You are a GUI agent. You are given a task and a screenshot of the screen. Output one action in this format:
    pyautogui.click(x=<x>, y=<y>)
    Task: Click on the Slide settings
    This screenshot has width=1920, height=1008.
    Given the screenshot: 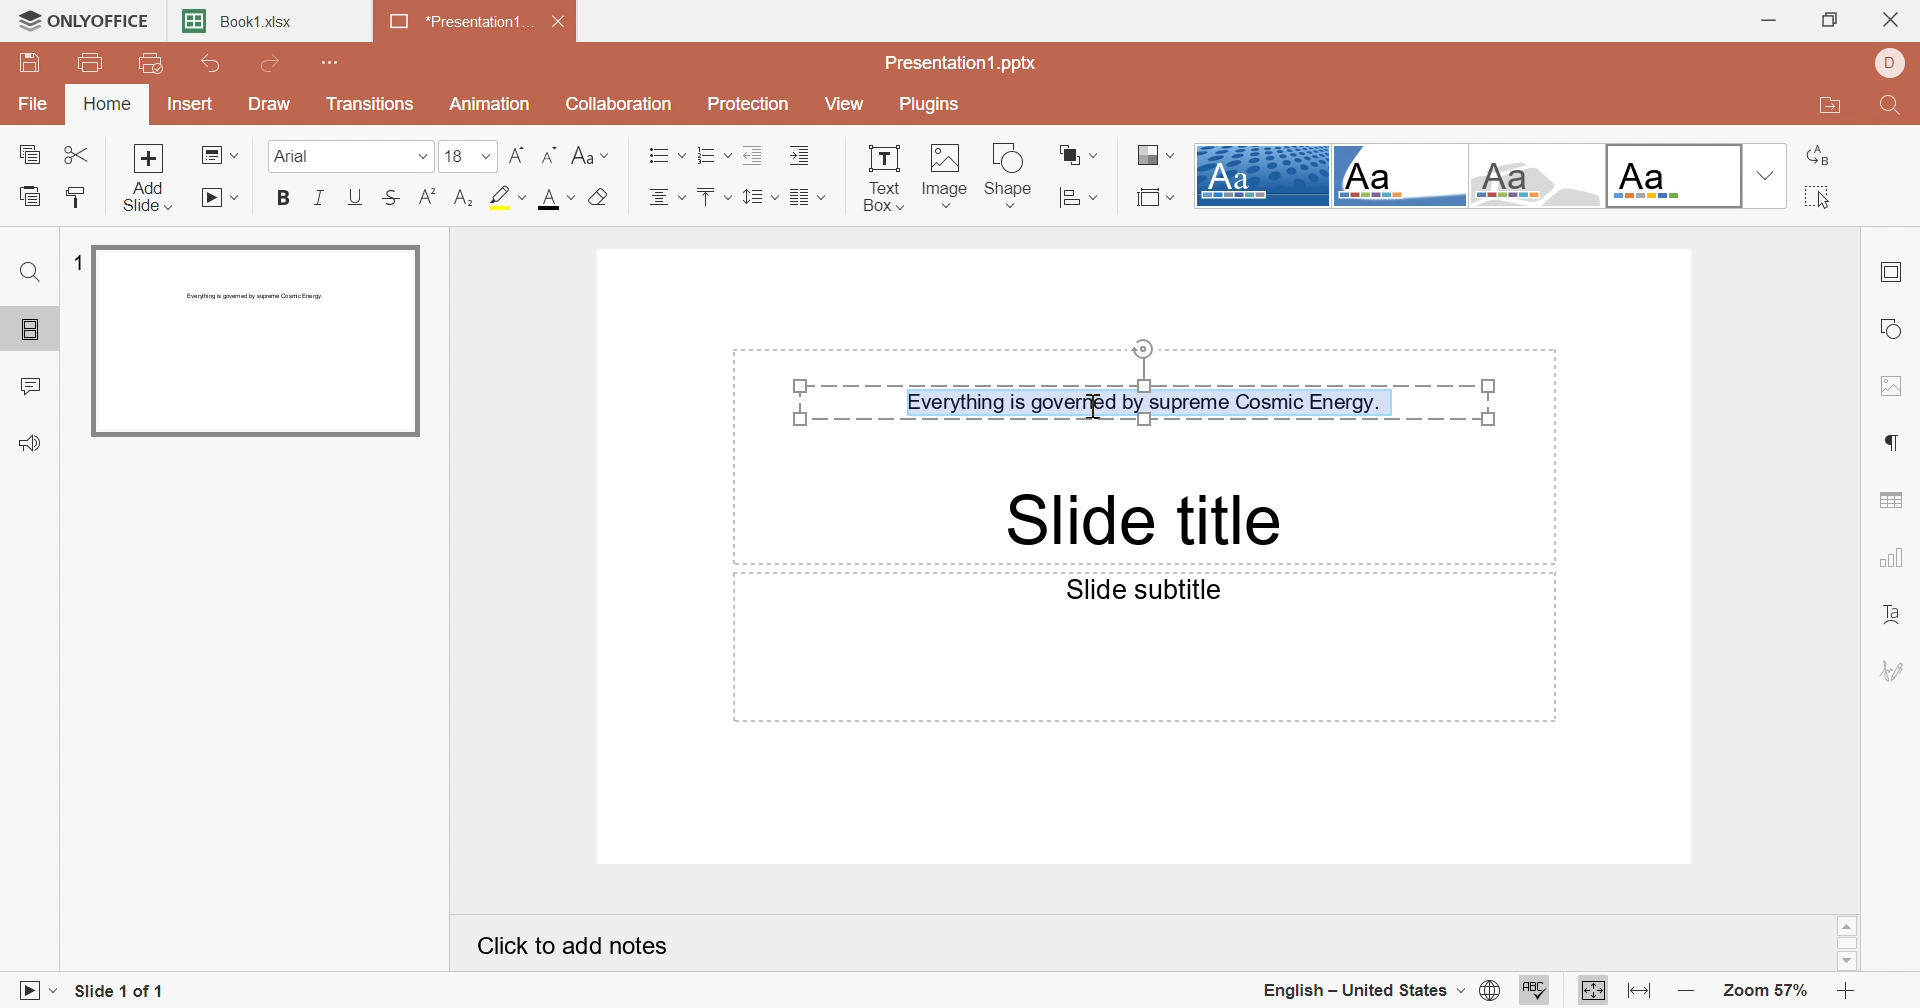 What is the action you would take?
    pyautogui.click(x=1894, y=271)
    